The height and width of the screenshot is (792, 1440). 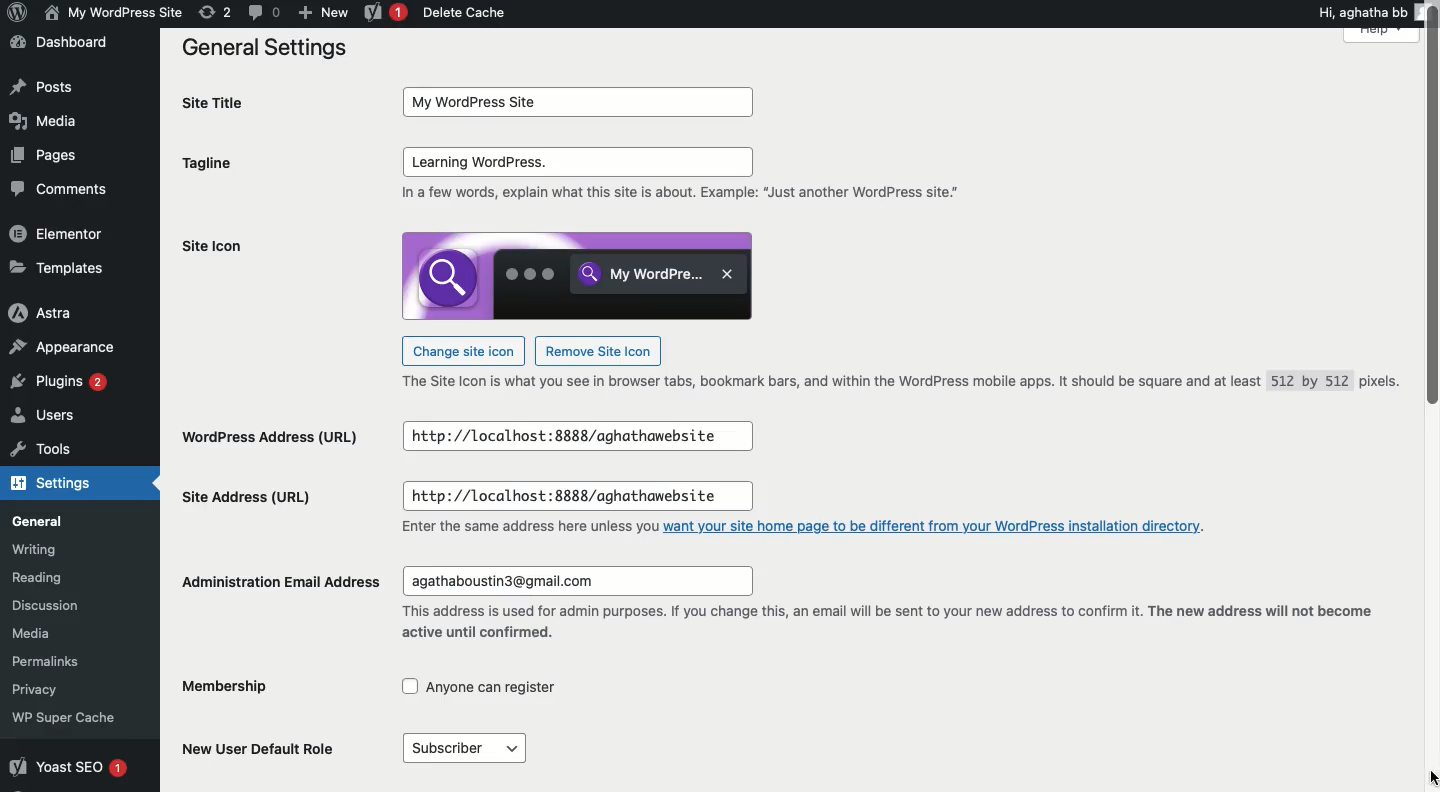 What do you see at coordinates (58, 416) in the screenshot?
I see `Users` at bounding box center [58, 416].